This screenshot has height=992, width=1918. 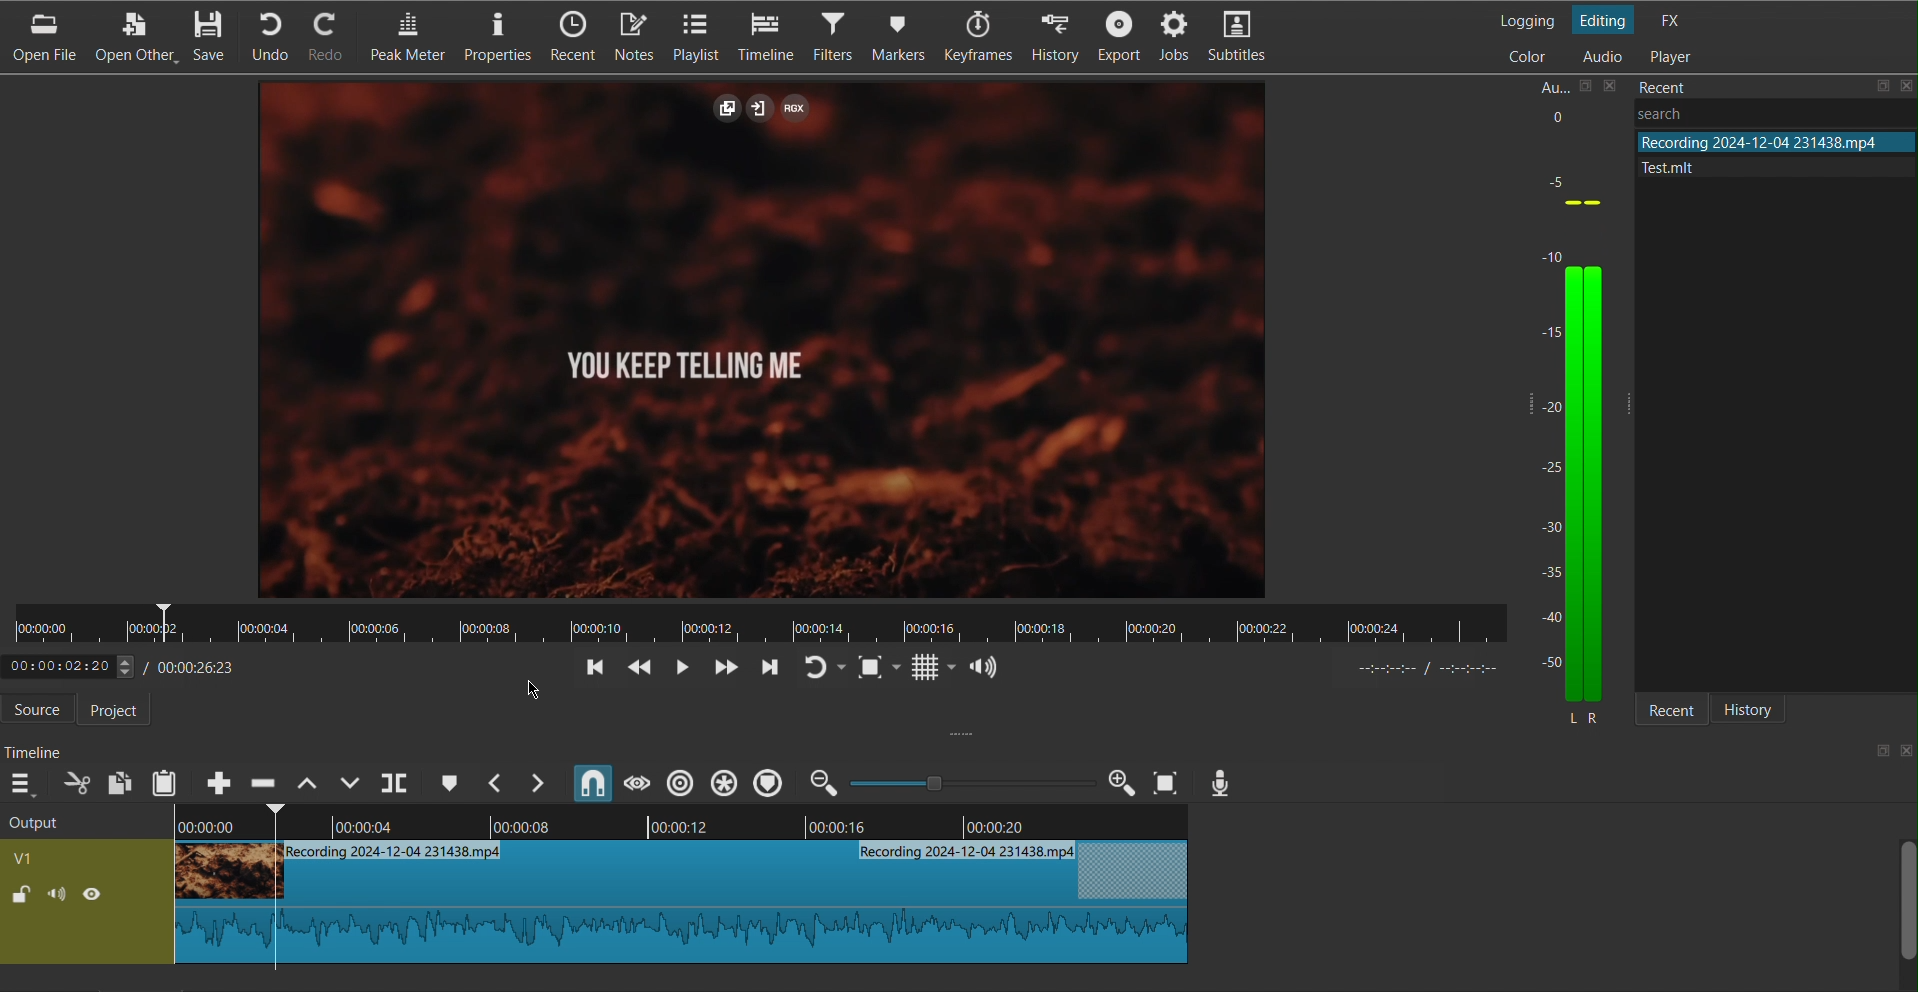 What do you see at coordinates (590, 781) in the screenshot?
I see `Snap` at bounding box center [590, 781].